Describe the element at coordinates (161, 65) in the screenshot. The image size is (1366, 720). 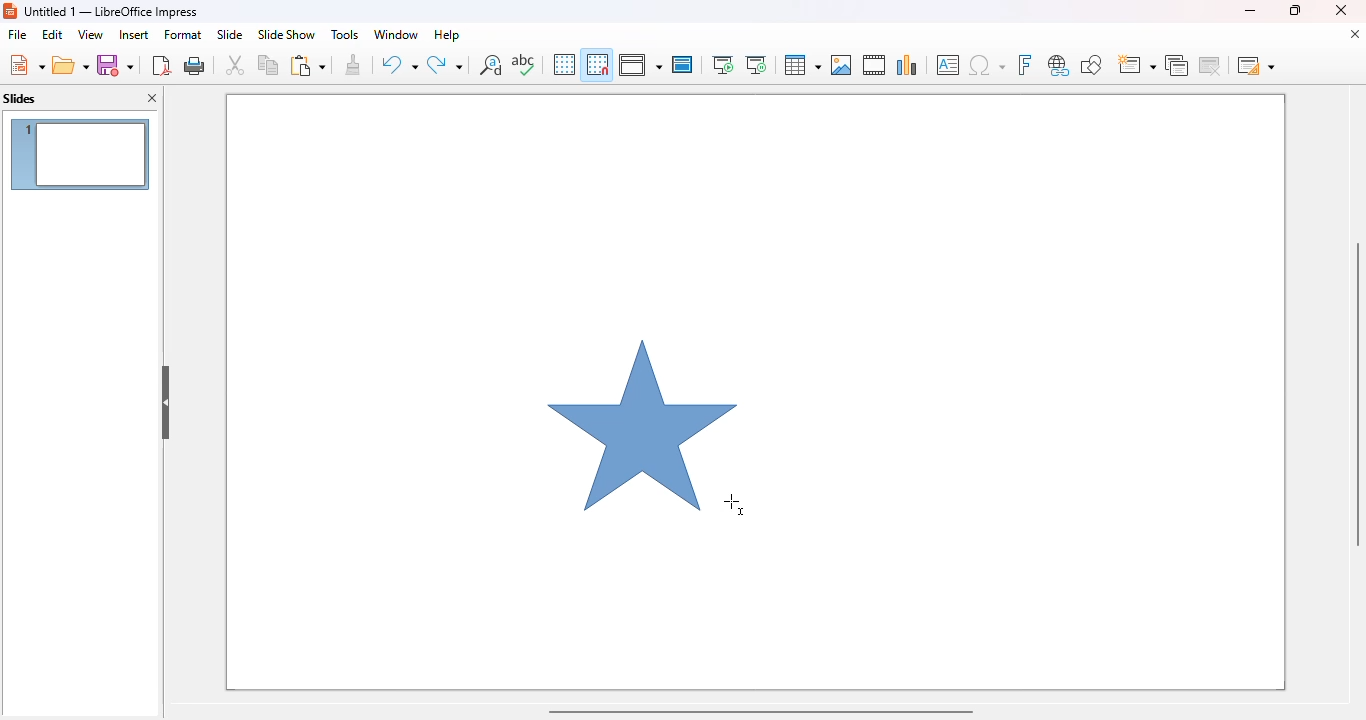
I see `export directly as PDF` at that location.